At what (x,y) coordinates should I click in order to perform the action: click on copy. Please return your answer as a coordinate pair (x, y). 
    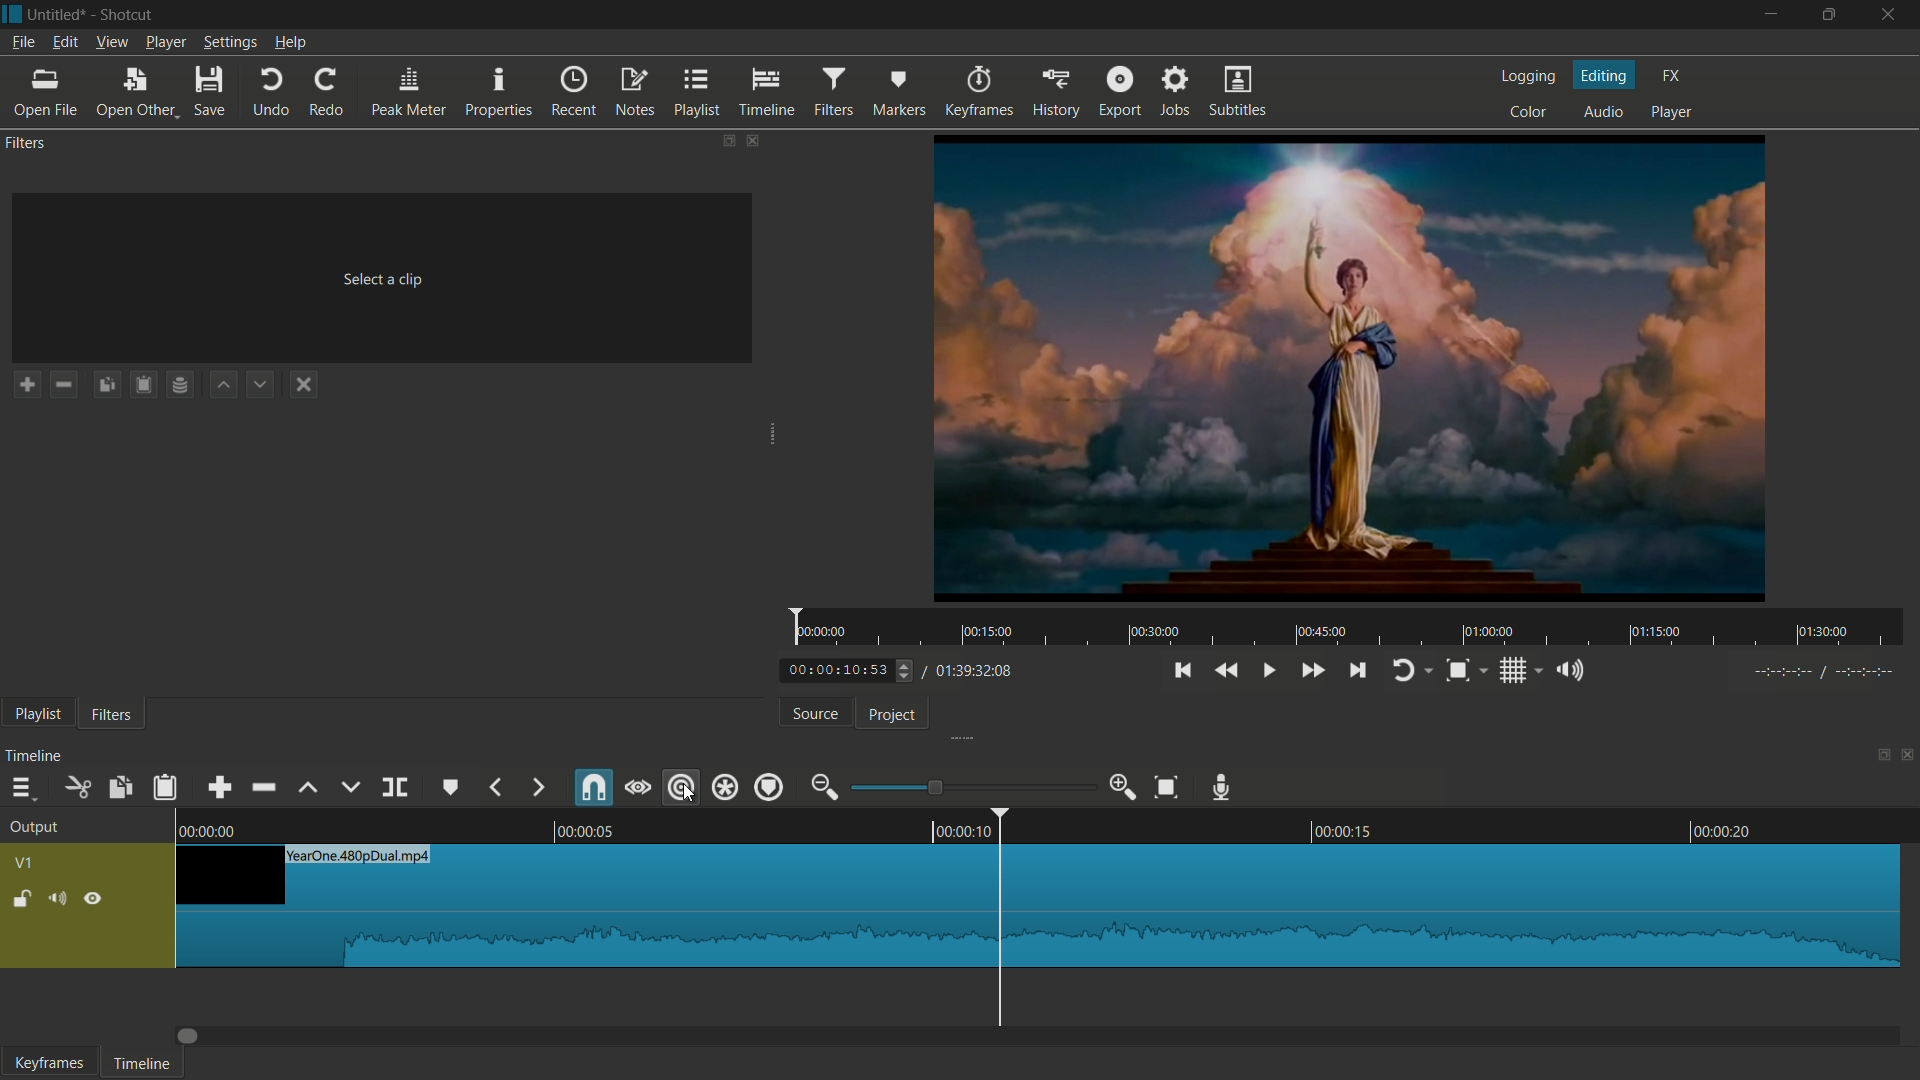
    Looking at the image, I should click on (118, 788).